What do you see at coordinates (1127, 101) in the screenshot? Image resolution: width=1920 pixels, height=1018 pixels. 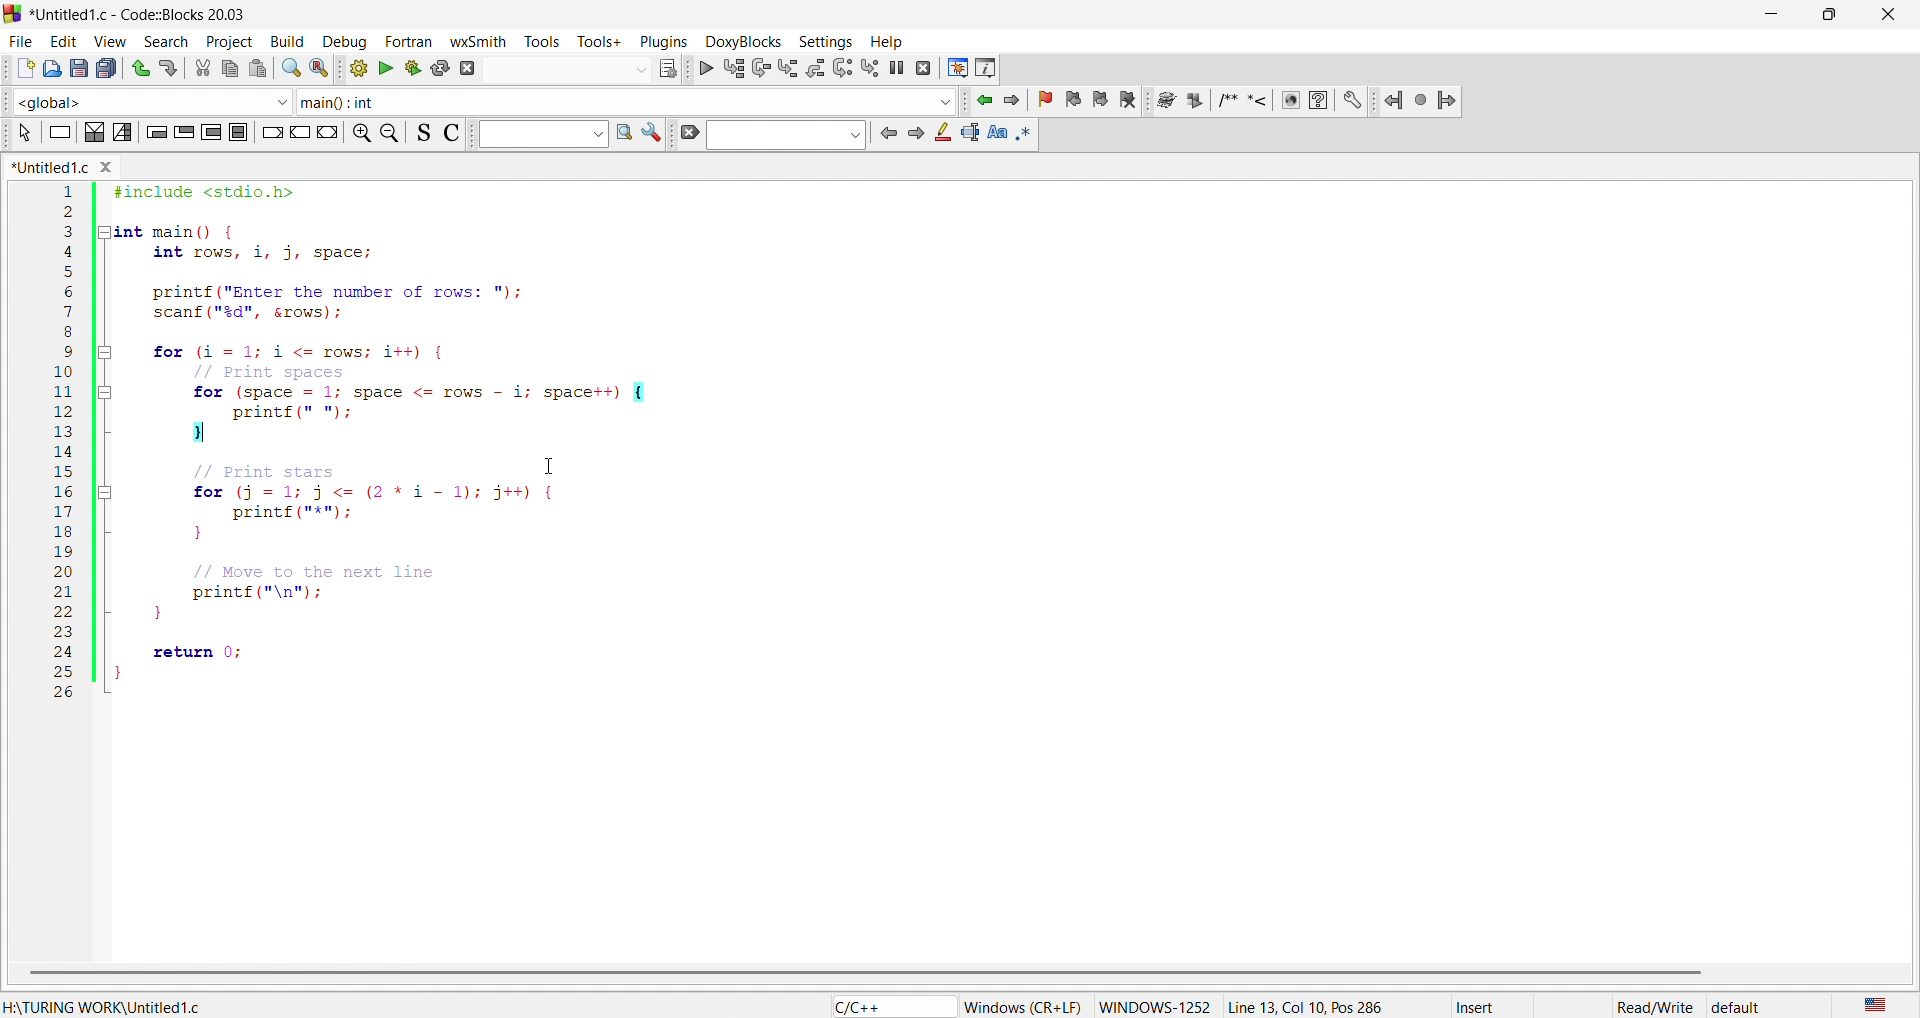 I see `Clear bookmark` at bounding box center [1127, 101].